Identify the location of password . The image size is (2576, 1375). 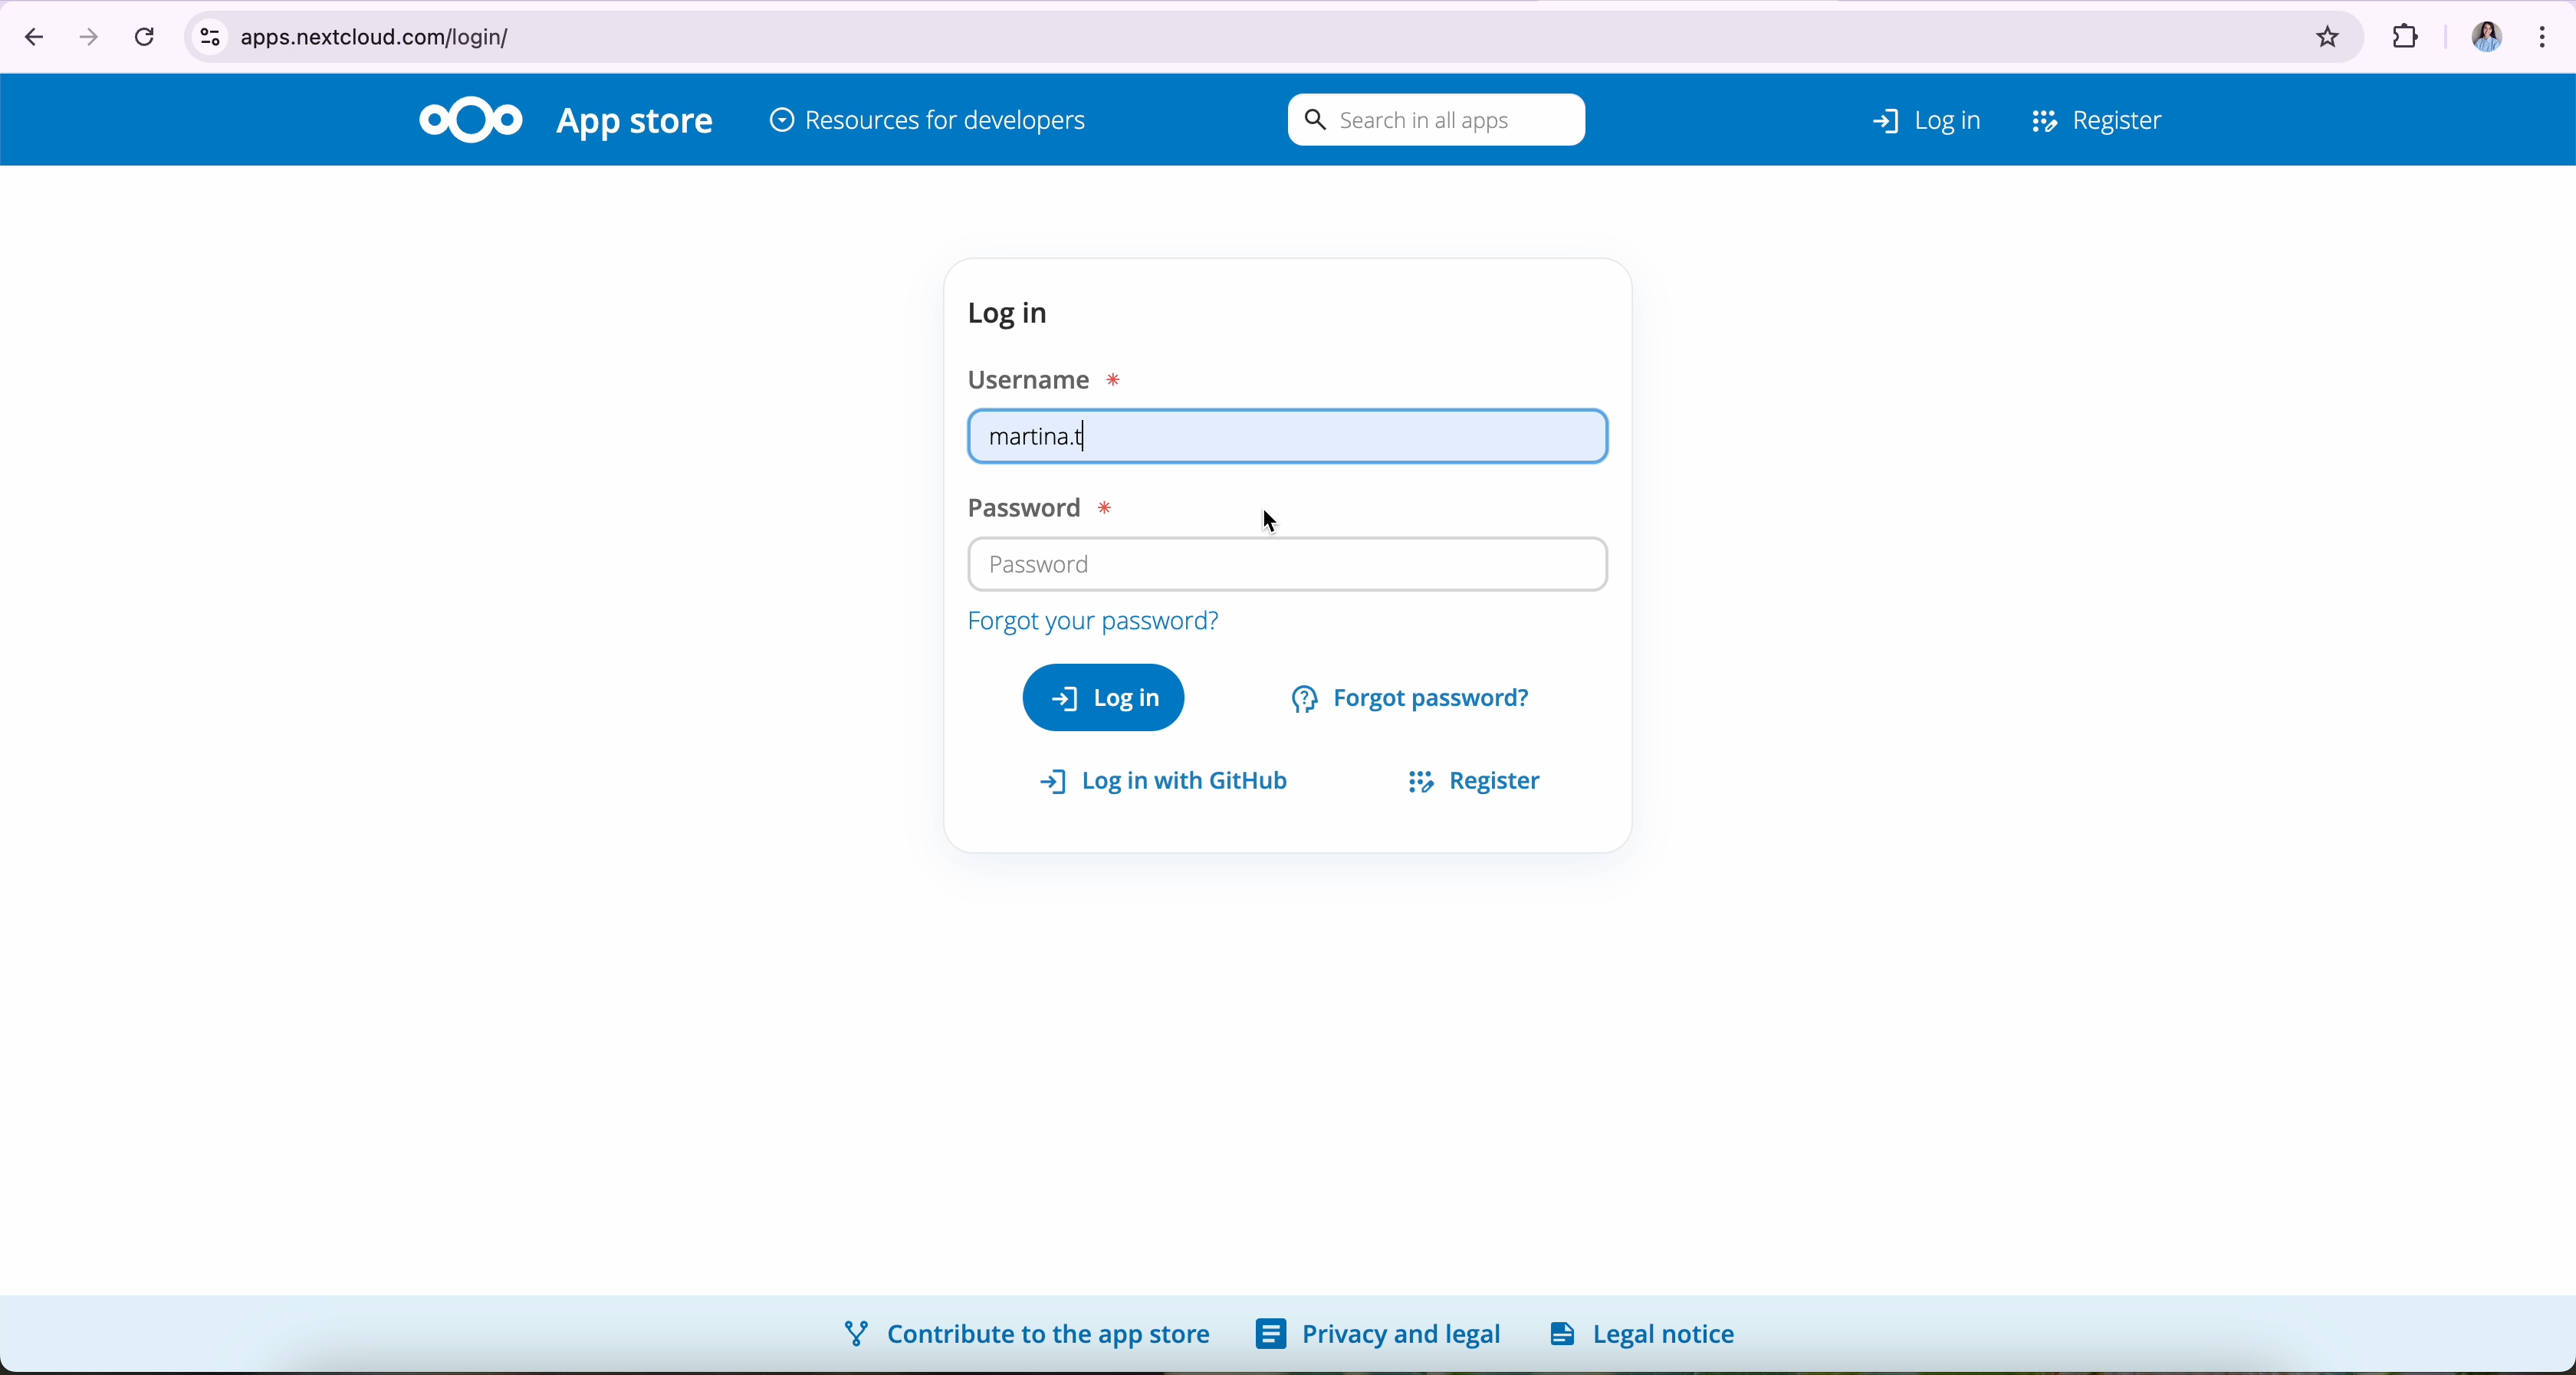
(1042, 563).